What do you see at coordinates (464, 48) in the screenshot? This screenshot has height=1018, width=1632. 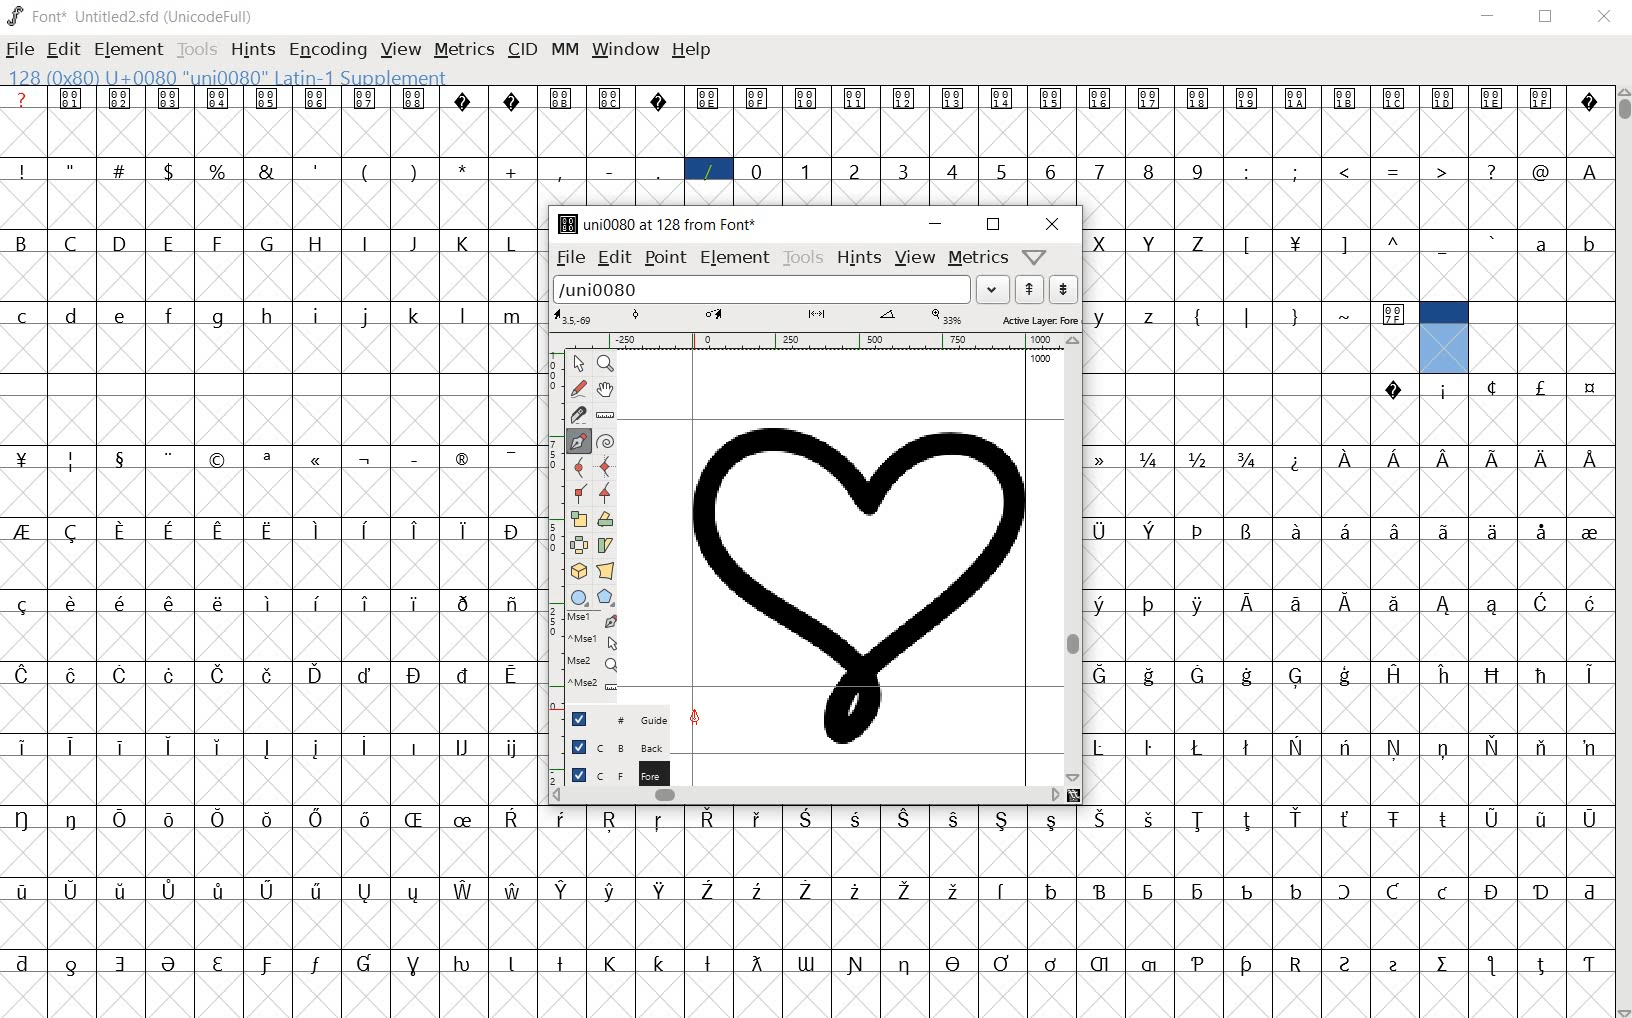 I see `METRICS` at bounding box center [464, 48].